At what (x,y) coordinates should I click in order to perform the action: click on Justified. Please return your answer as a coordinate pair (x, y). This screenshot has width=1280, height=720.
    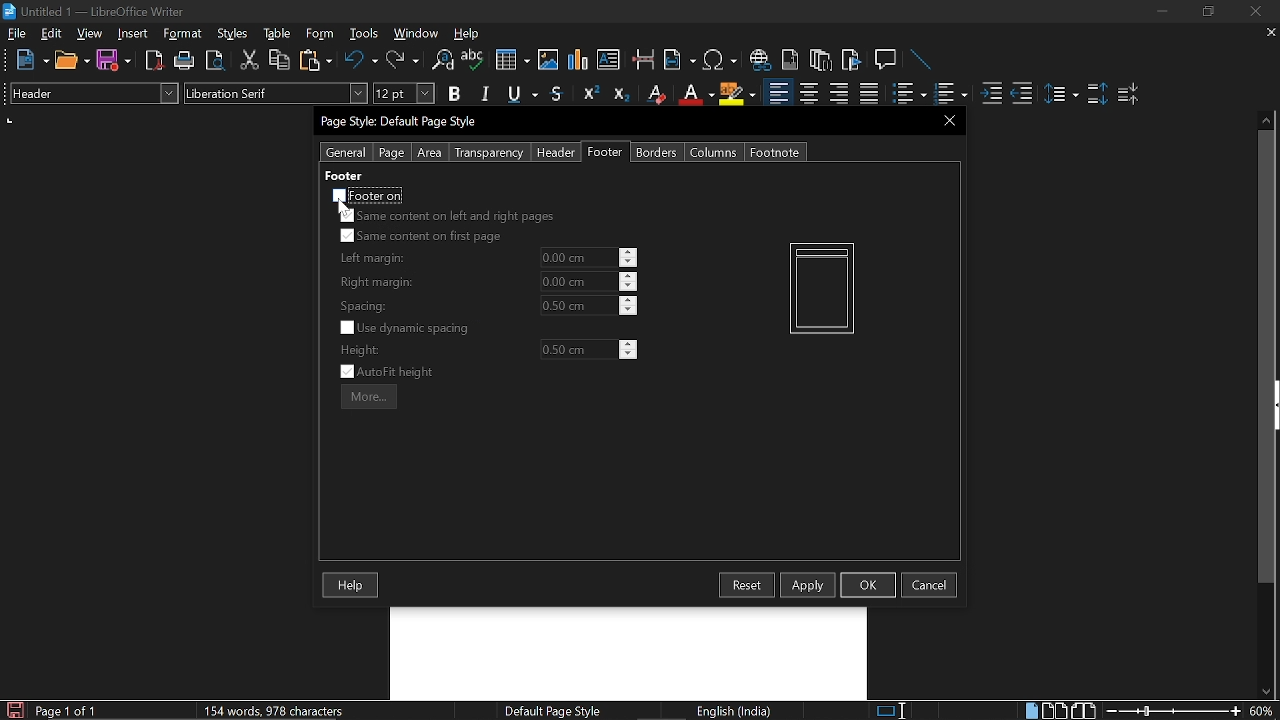
    Looking at the image, I should click on (870, 94).